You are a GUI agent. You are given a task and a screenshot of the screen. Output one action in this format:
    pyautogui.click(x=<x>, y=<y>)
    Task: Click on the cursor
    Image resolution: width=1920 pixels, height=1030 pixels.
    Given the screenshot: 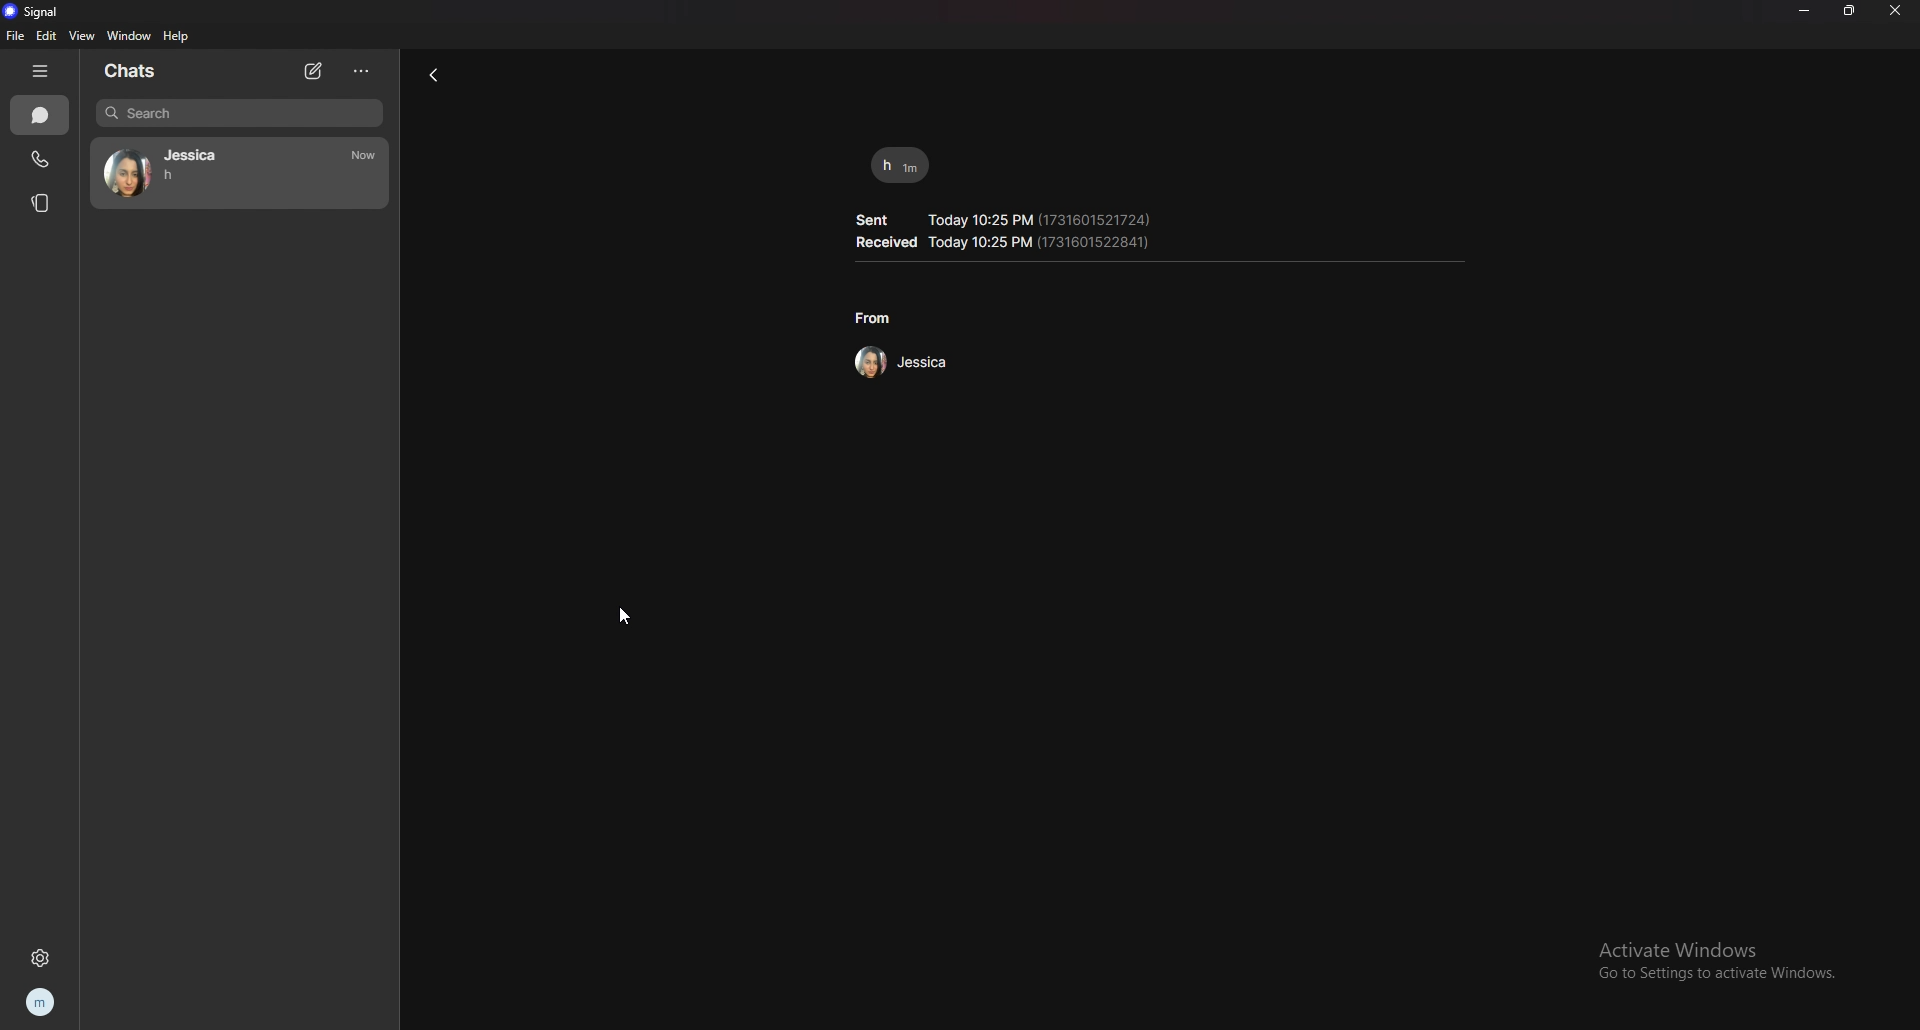 What is the action you would take?
    pyautogui.click(x=626, y=617)
    